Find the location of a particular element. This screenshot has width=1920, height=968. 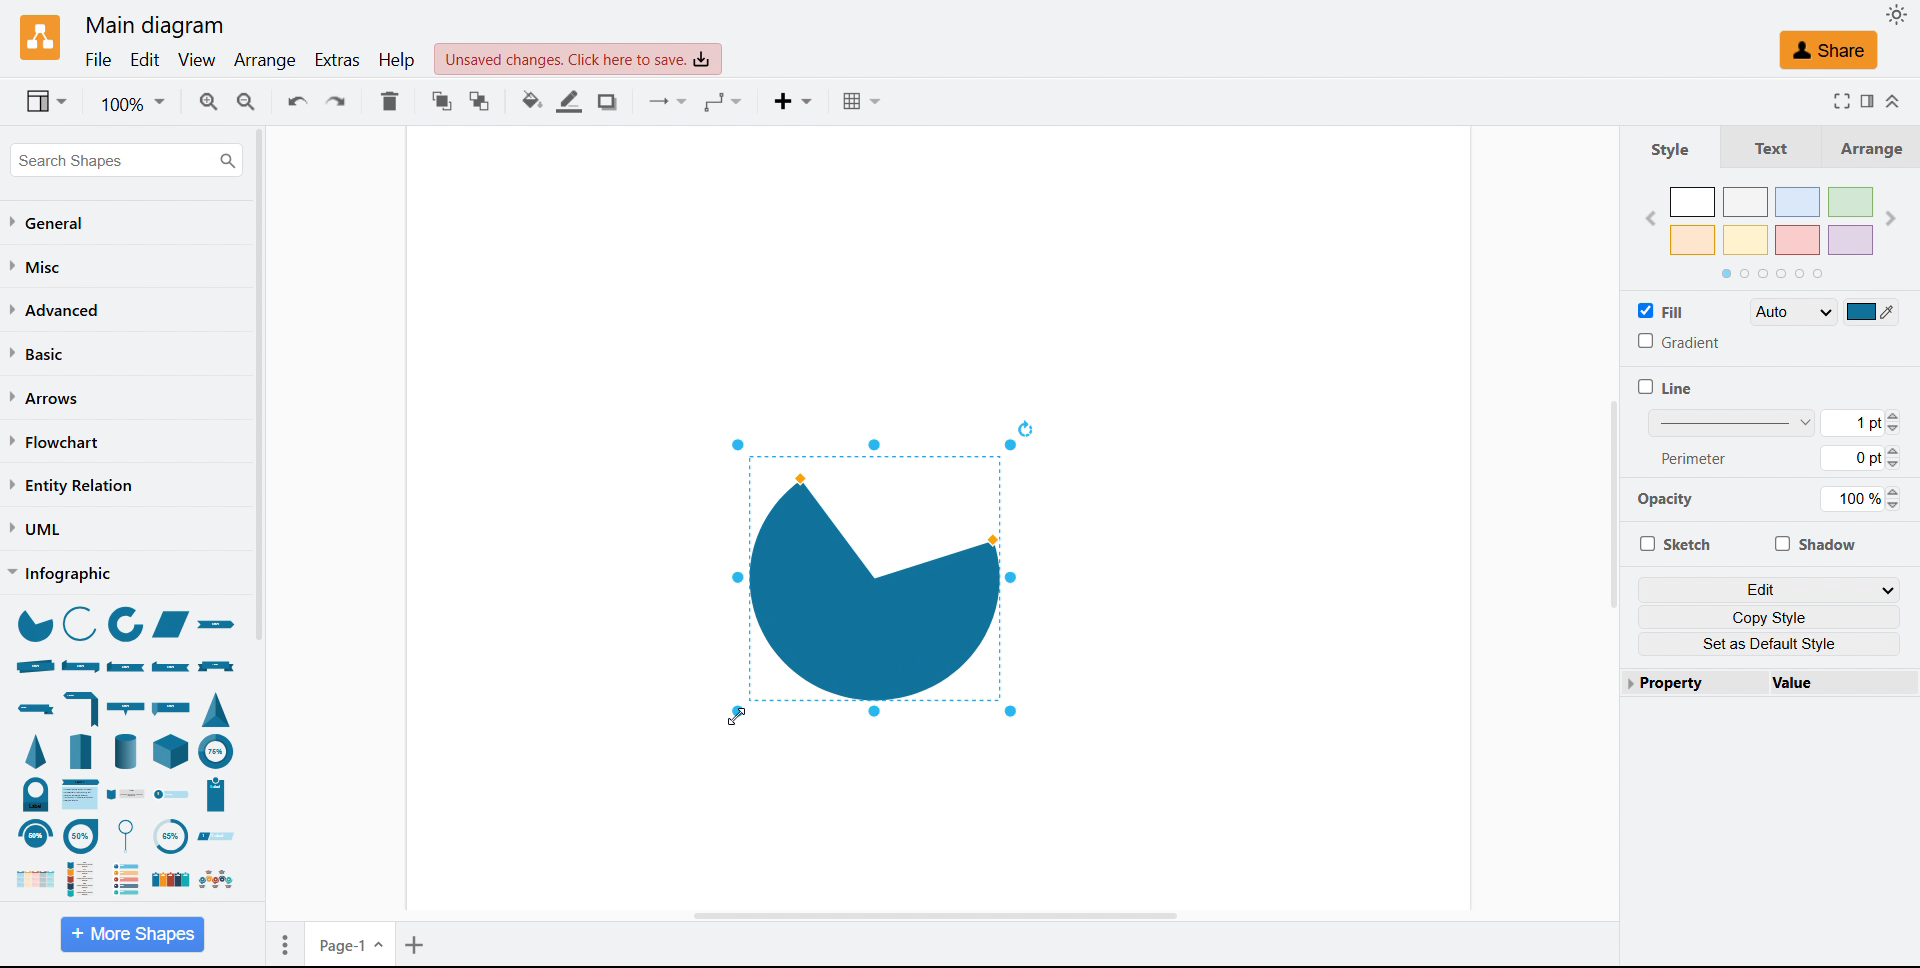

More shapes  is located at coordinates (132, 933).